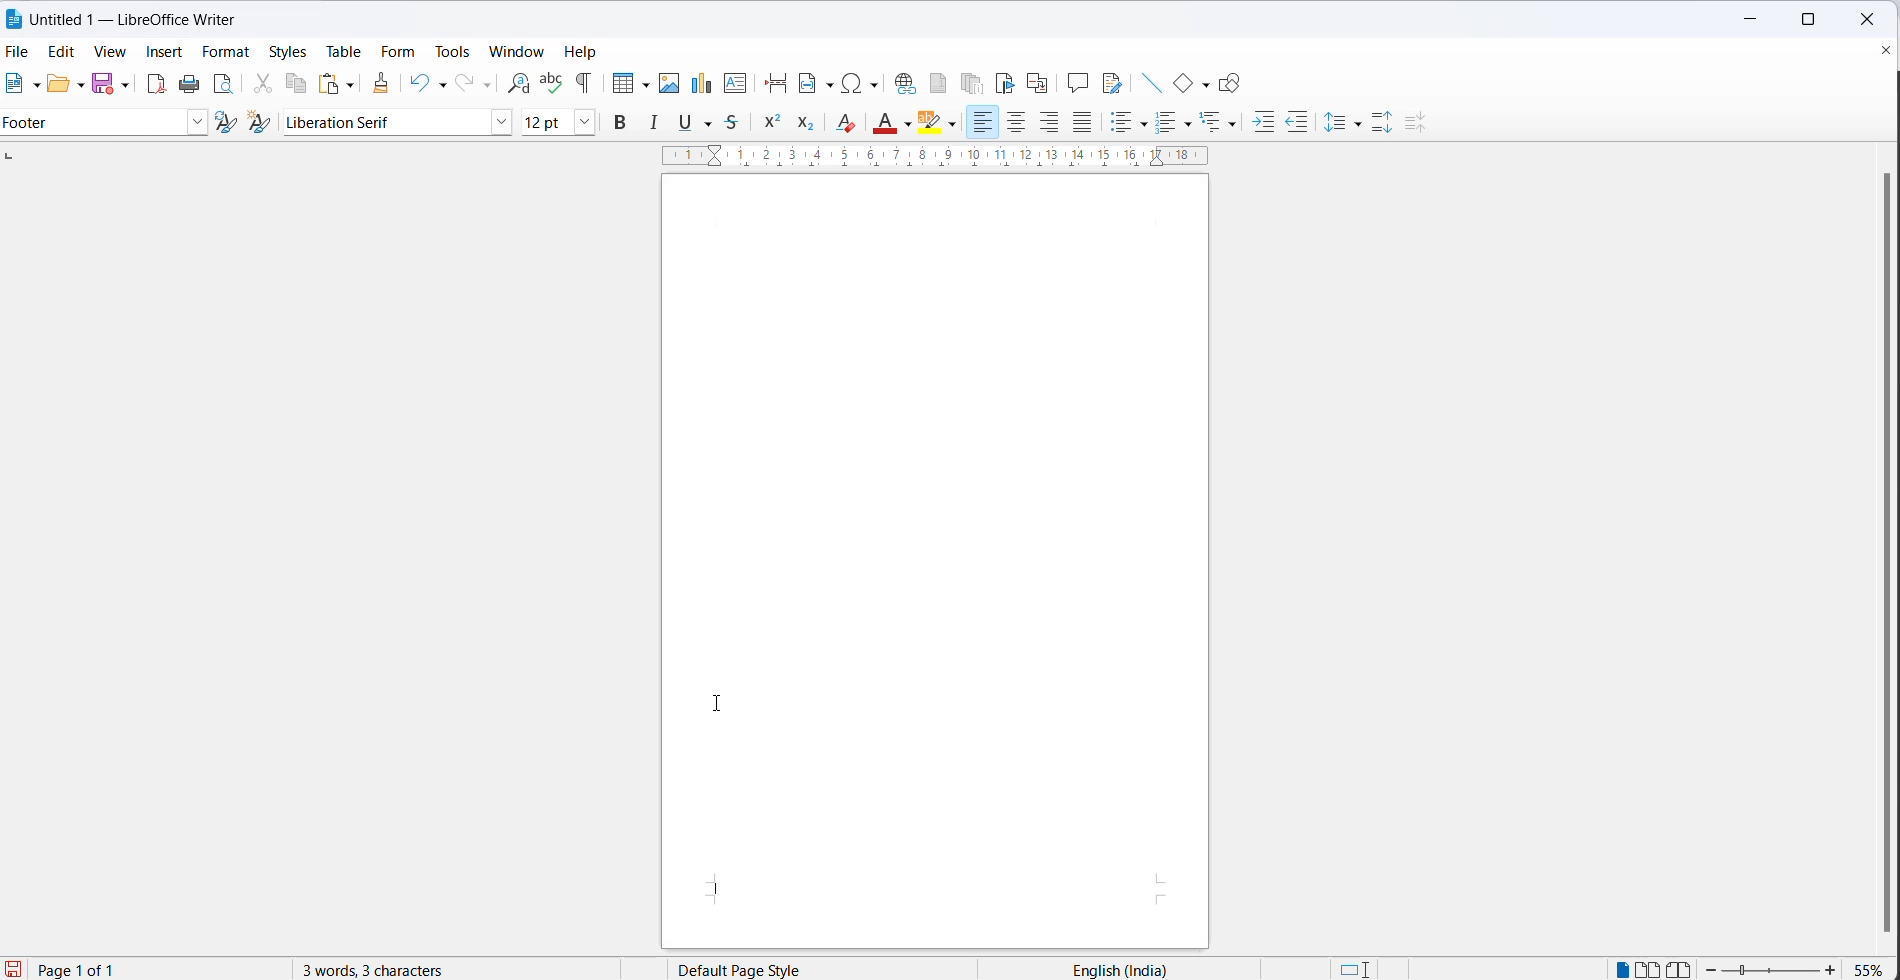  Describe the element at coordinates (1300, 123) in the screenshot. I see `decrease indent` at that location.